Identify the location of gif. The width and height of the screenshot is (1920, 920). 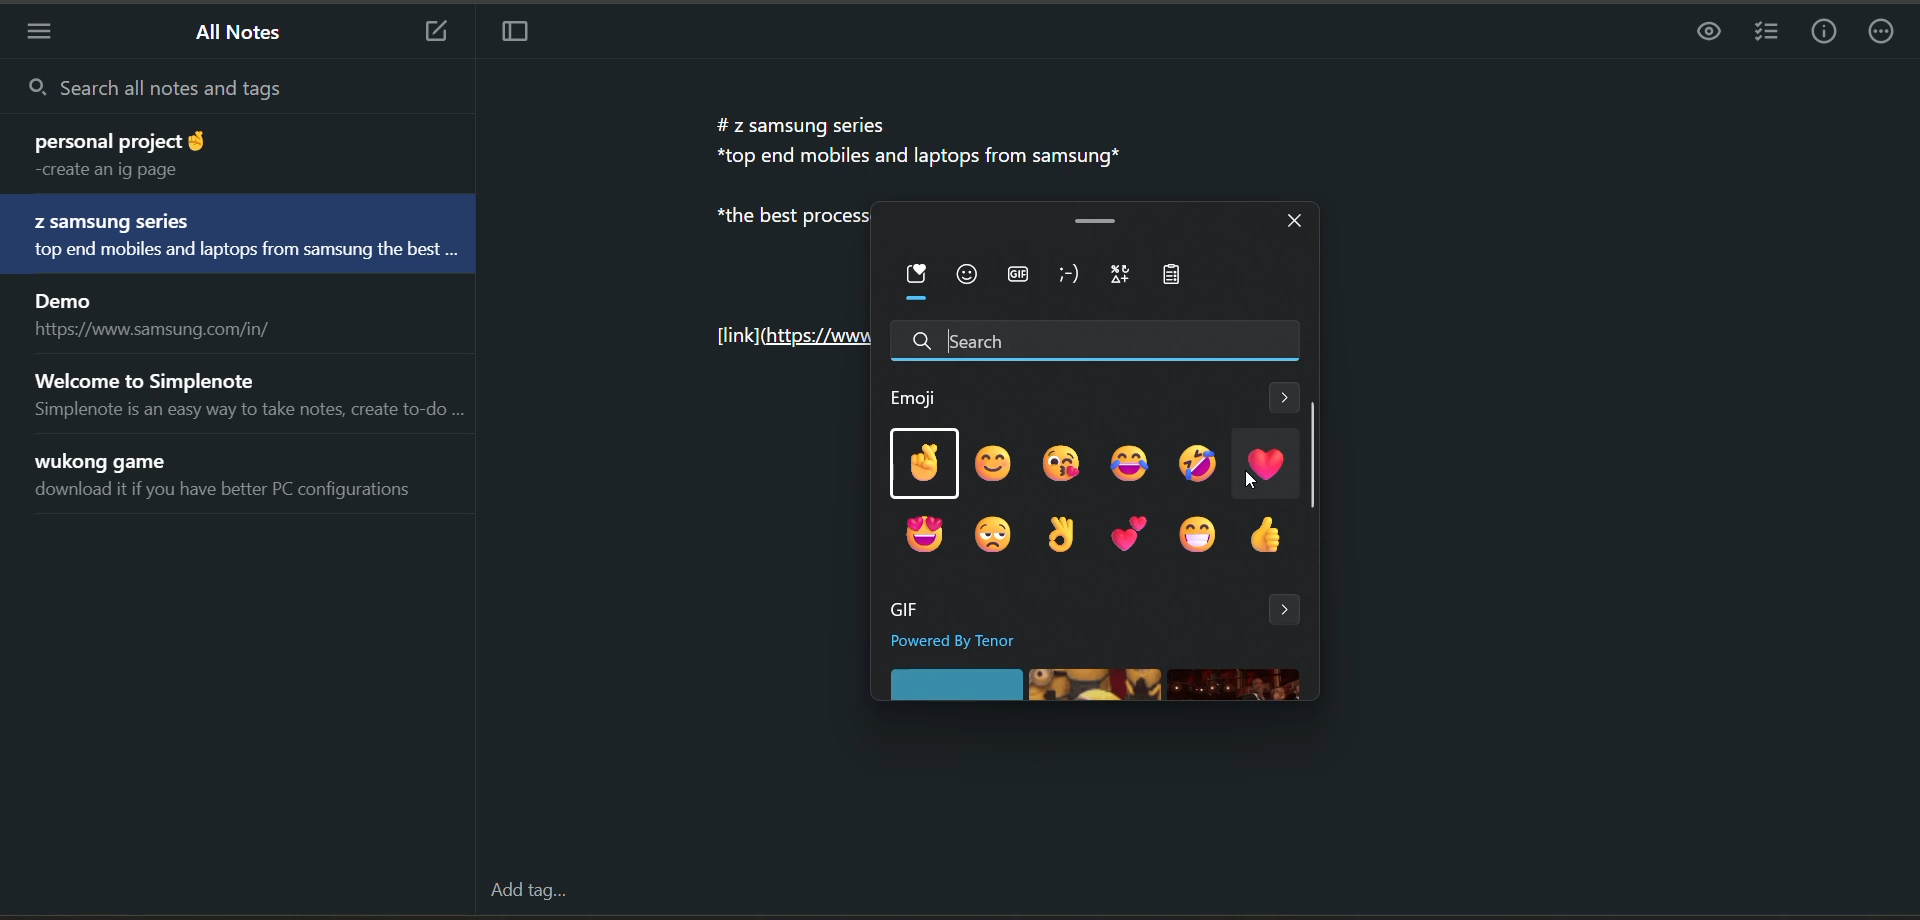
(900, 609).